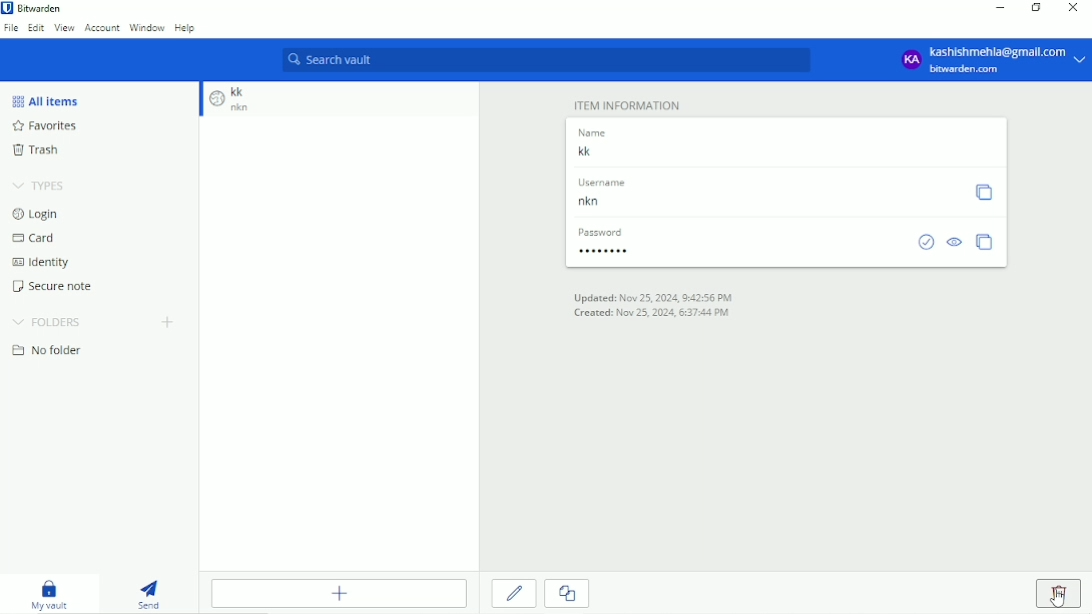 This screenshot has height=614, width=1092. What do you see at coordinates (1057, 593) in the screenshot?
I see `Delete` at bounding box center [1057, 593].